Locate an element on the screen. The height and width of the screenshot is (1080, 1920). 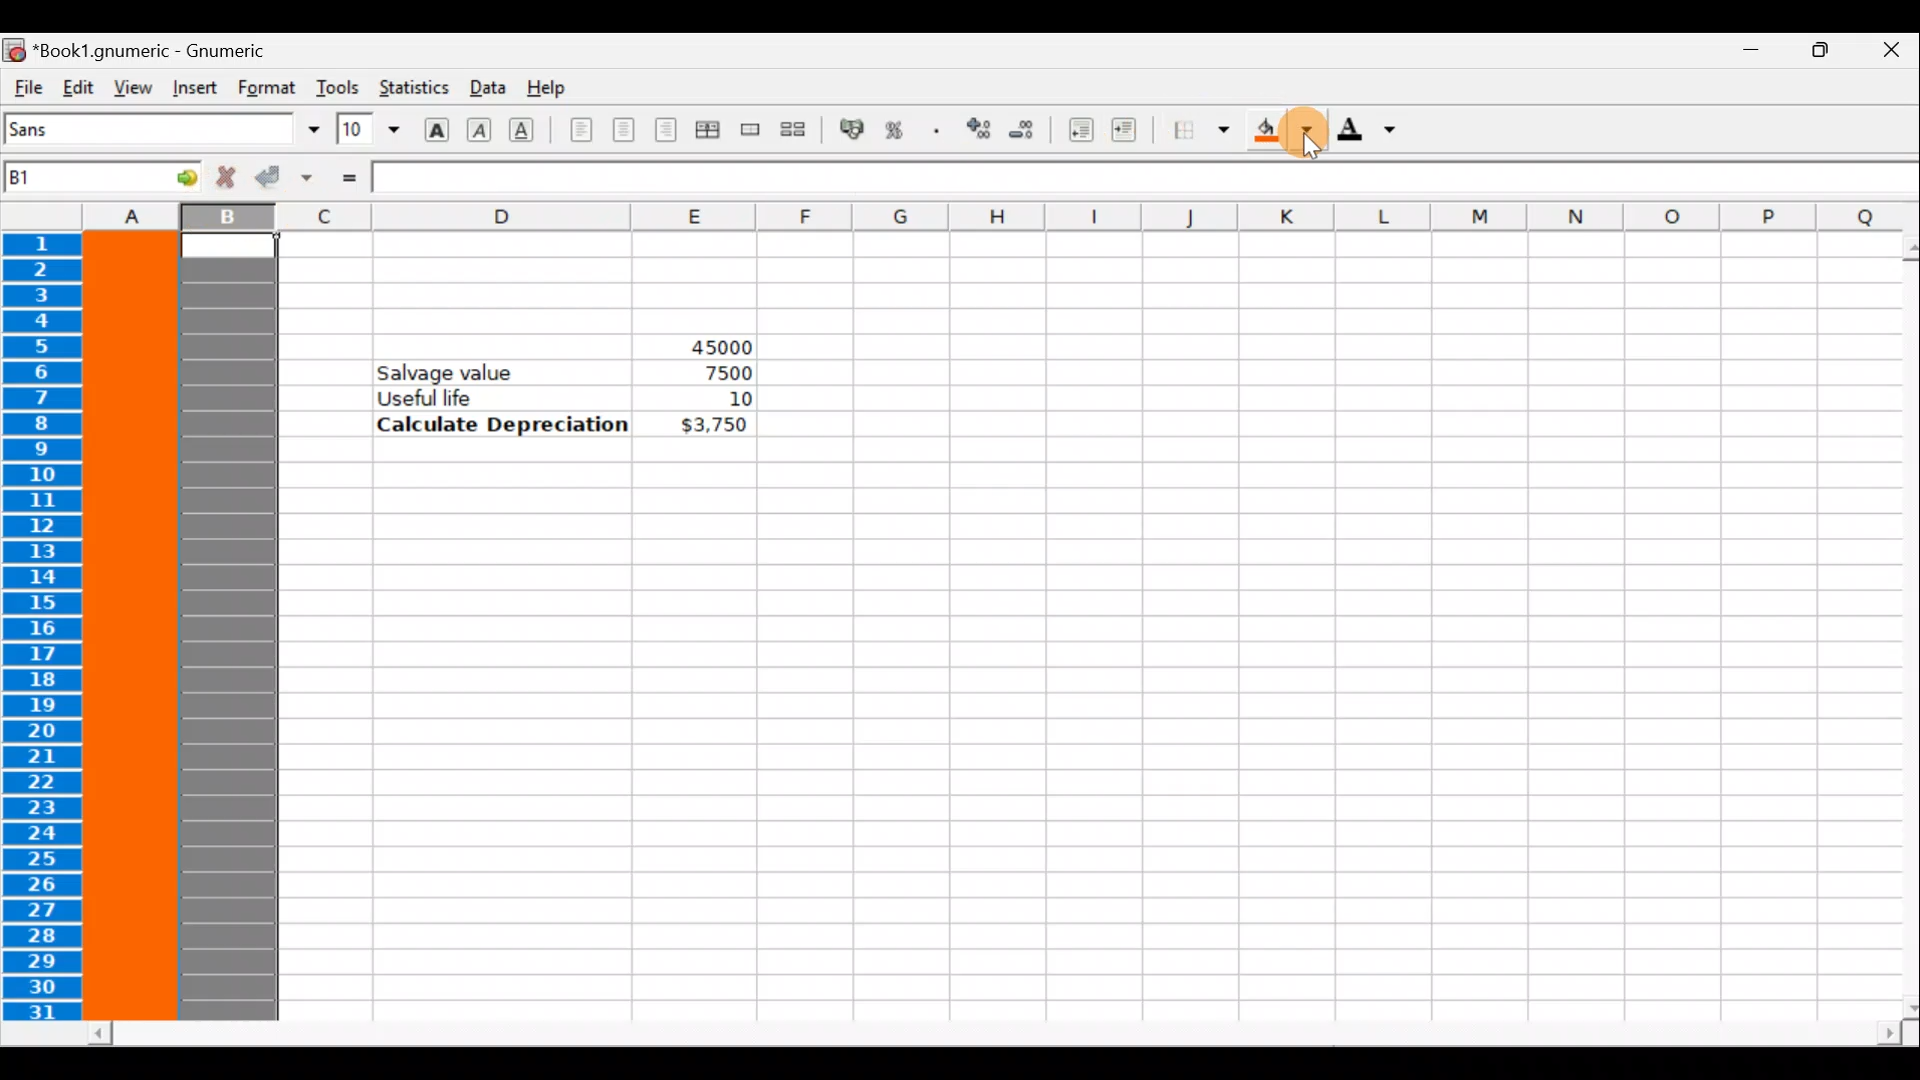
Selected Column A highlighted with color is located at coordinates (132, 627).